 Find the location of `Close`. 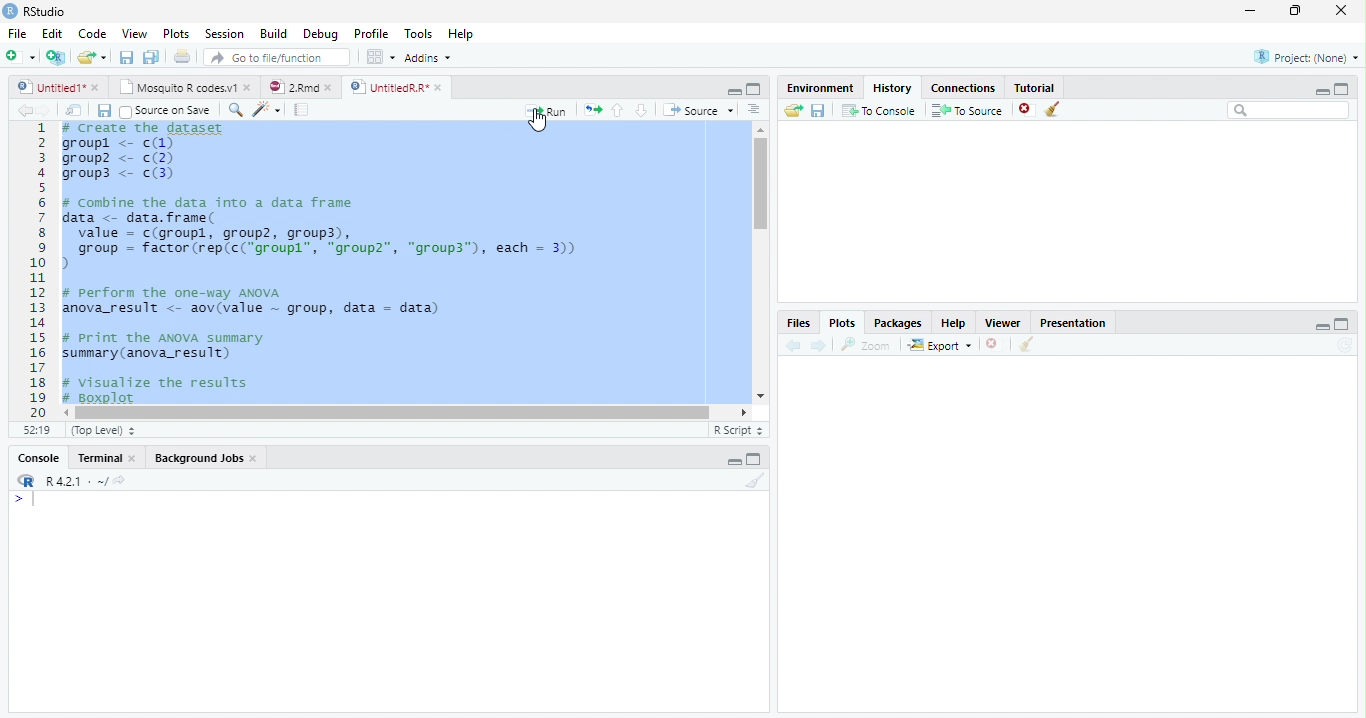

Close is located at coordinates (1339, 12).